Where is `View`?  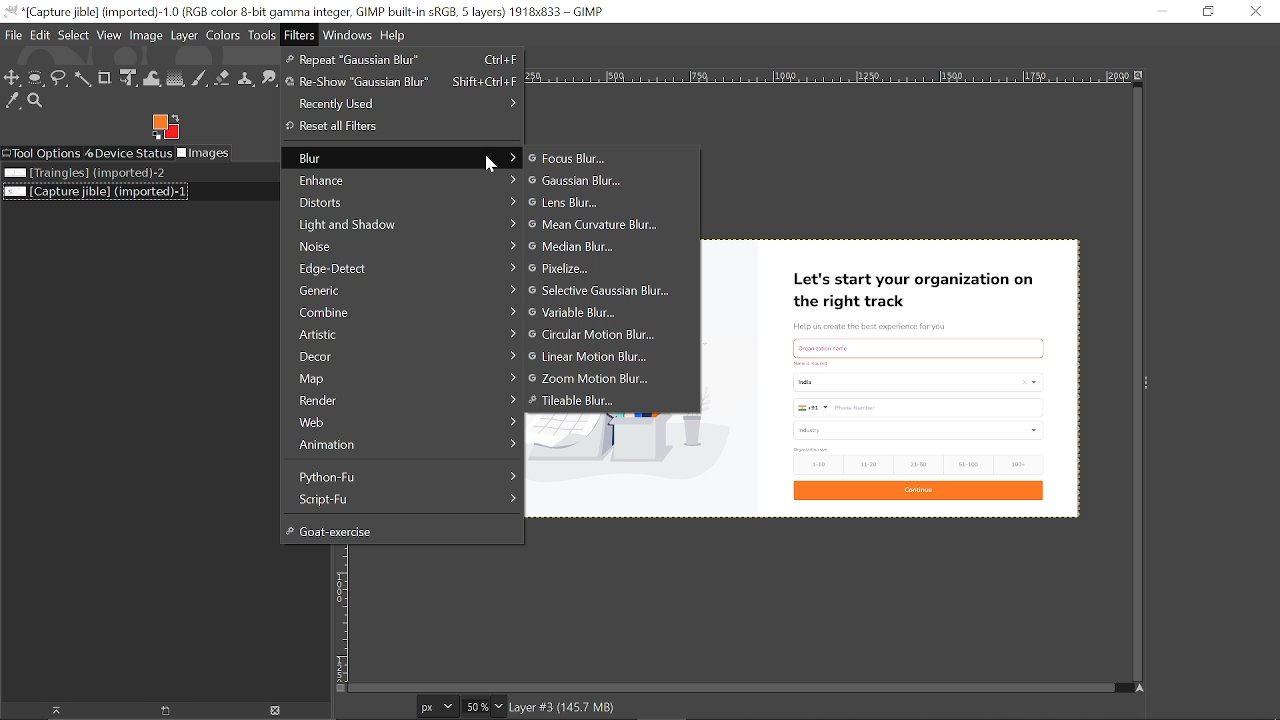 View is located at coordinates (110, 36).